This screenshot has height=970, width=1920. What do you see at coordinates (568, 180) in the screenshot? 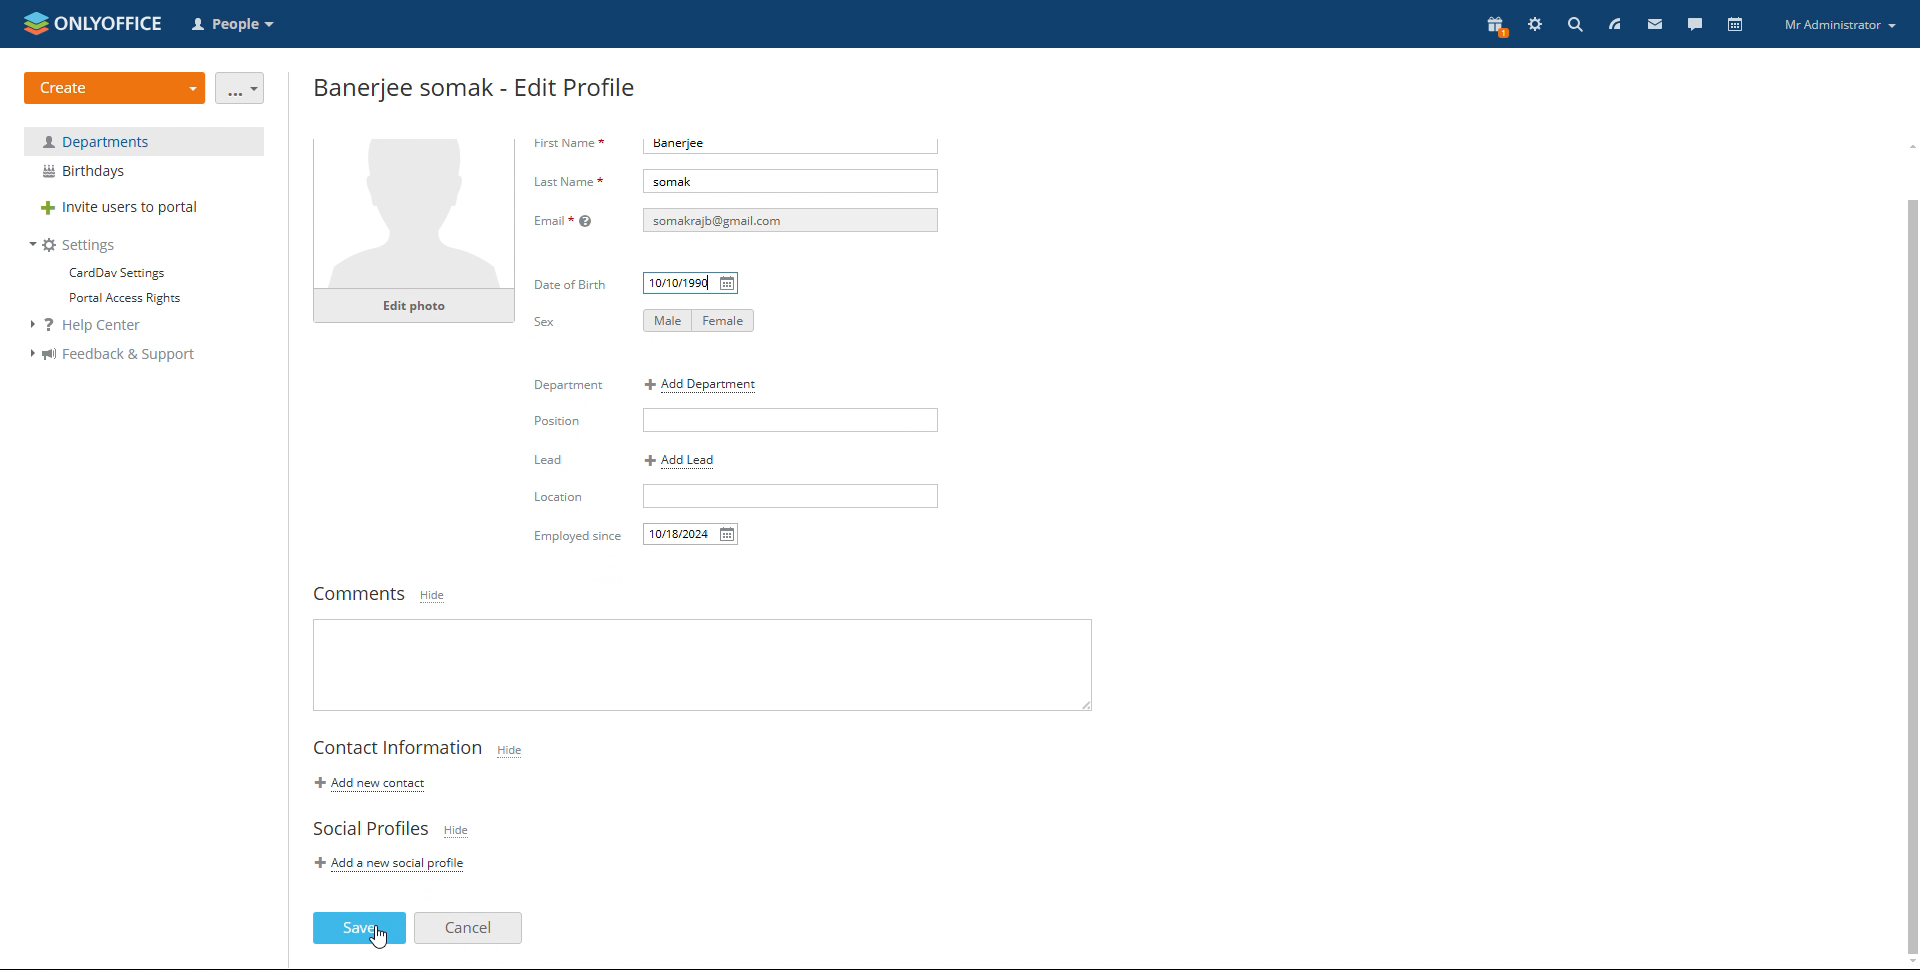
I see `Last Name *` at bounding box center [568, 180].